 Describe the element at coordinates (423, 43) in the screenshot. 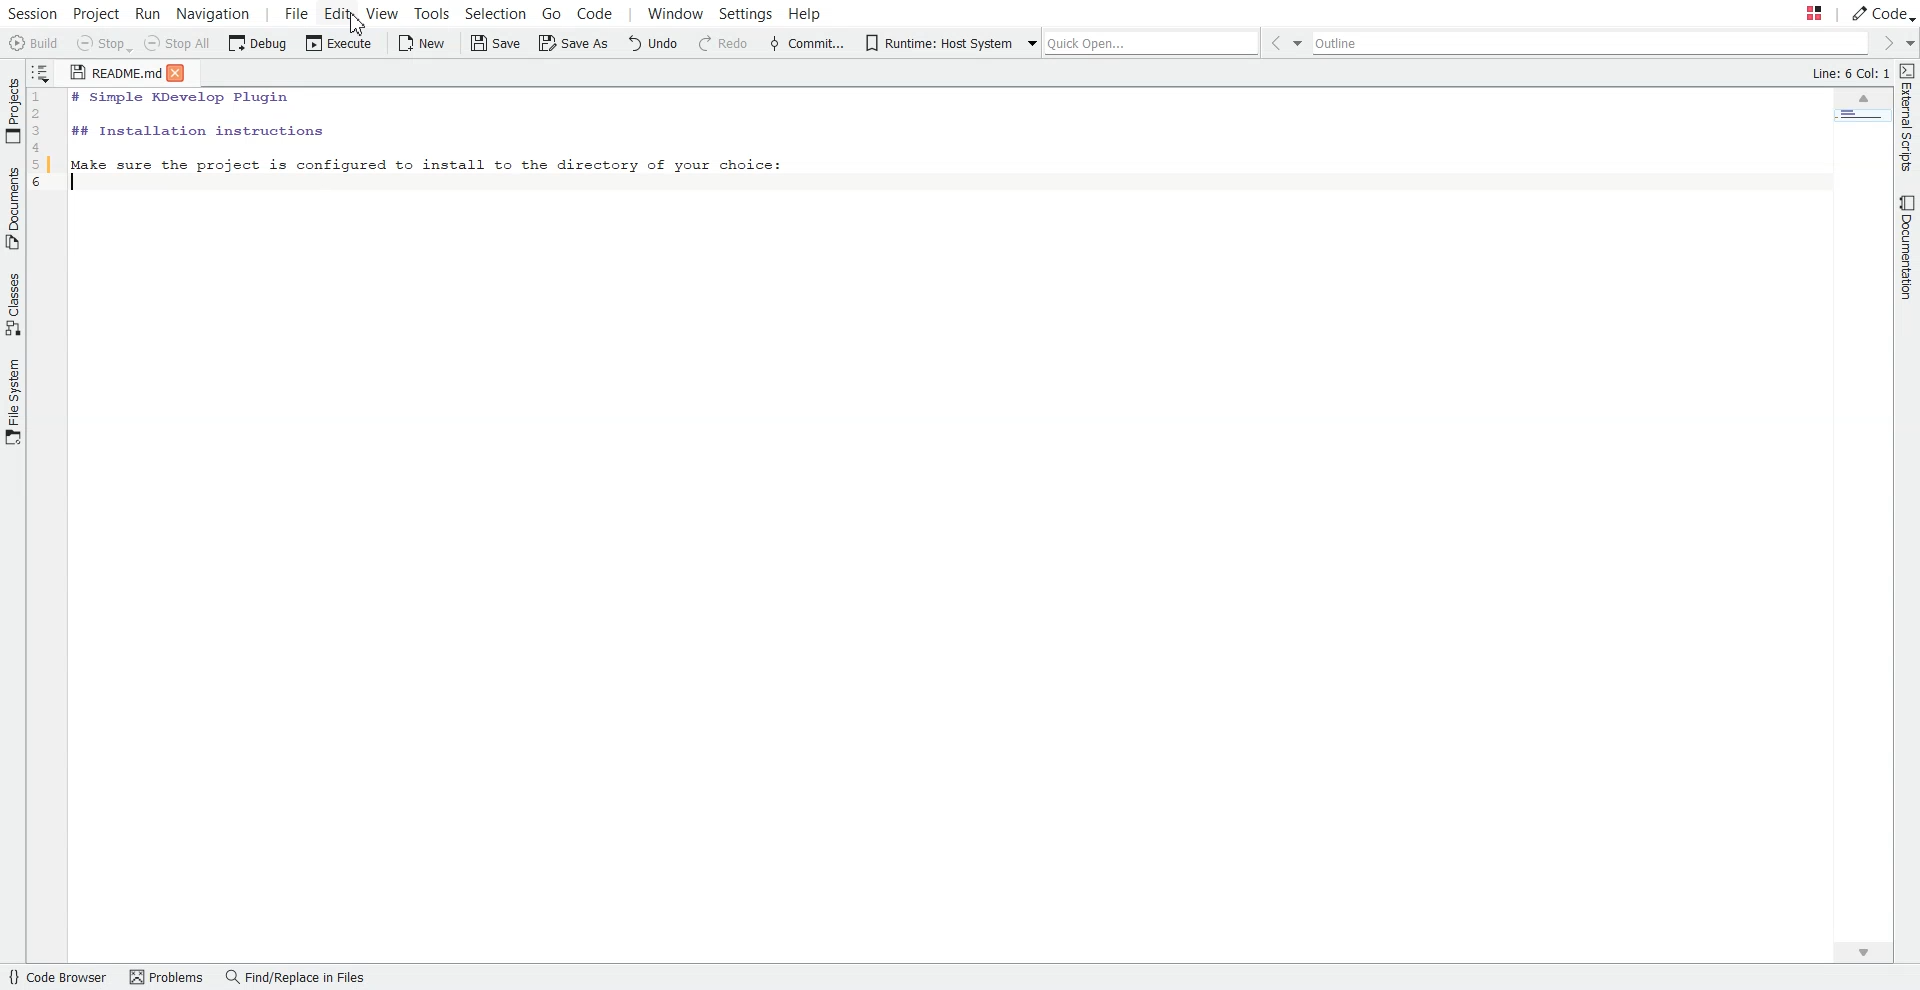

I see `New` at that location.